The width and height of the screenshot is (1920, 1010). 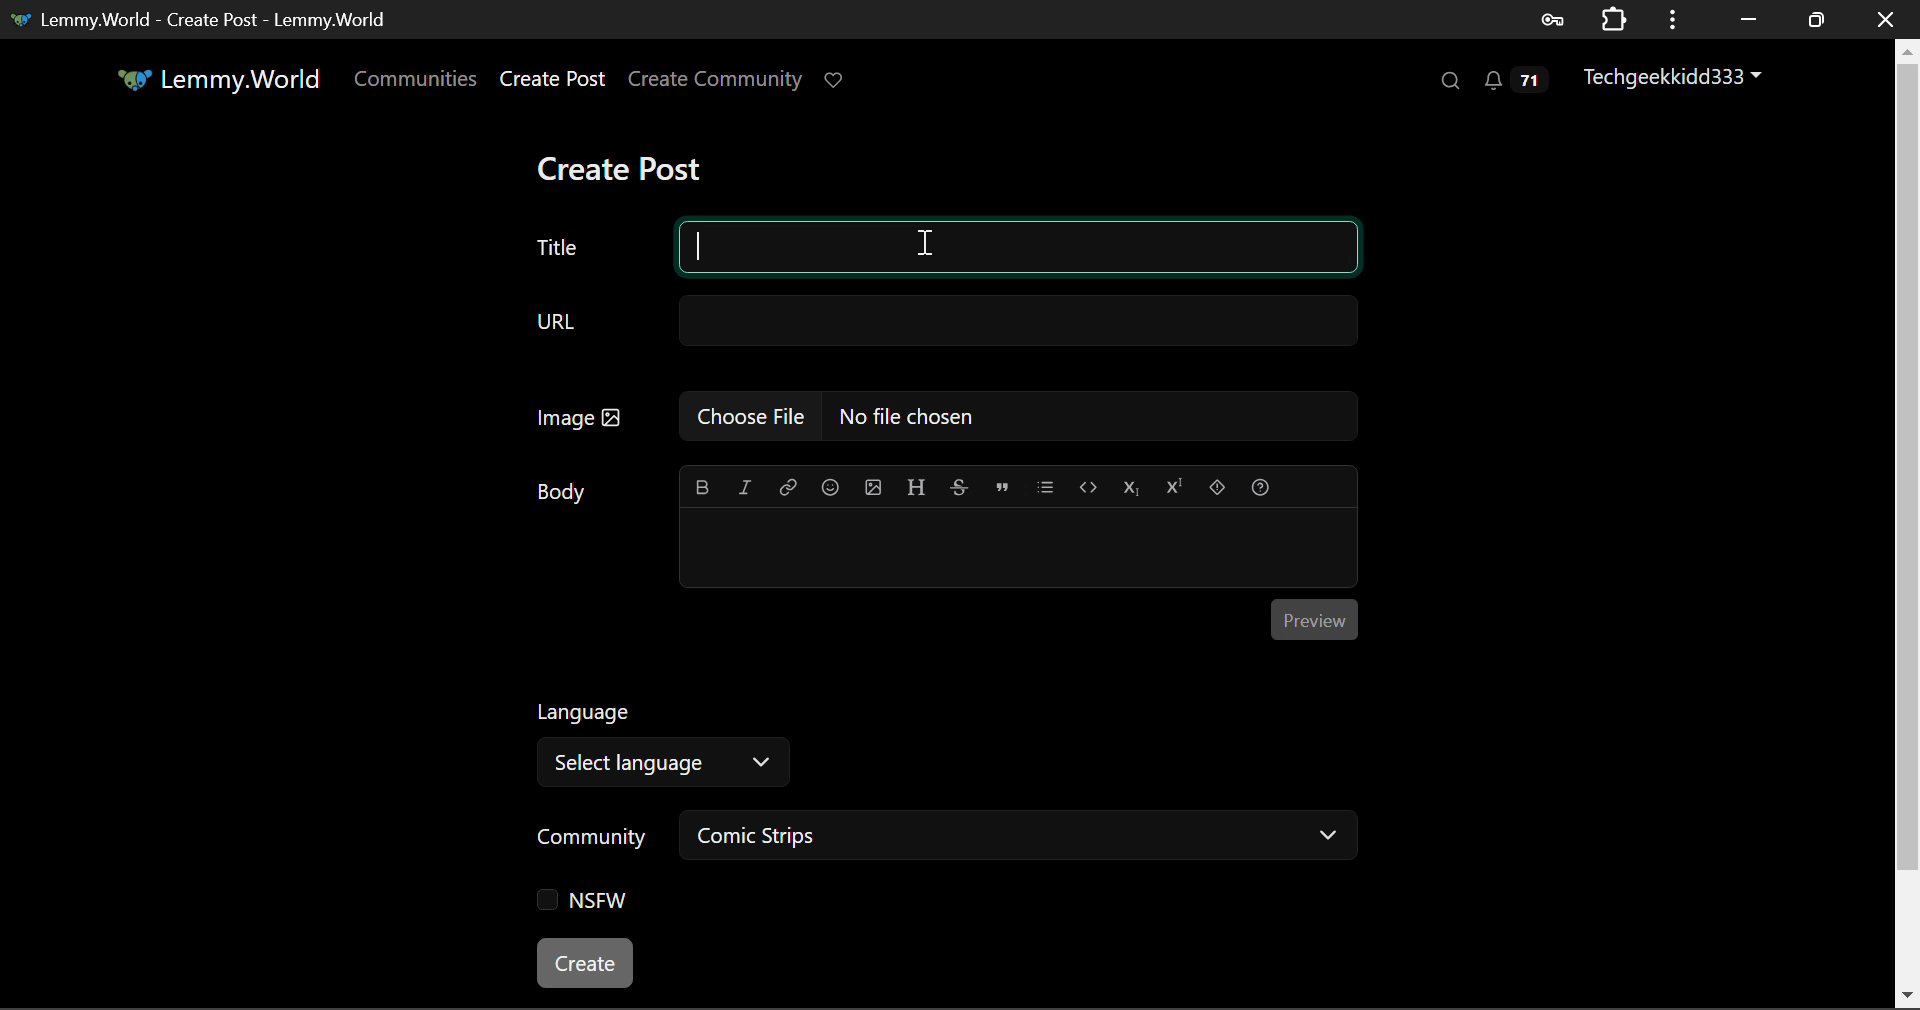 I want to click on Cursor Position, so click(x=940, y=244).